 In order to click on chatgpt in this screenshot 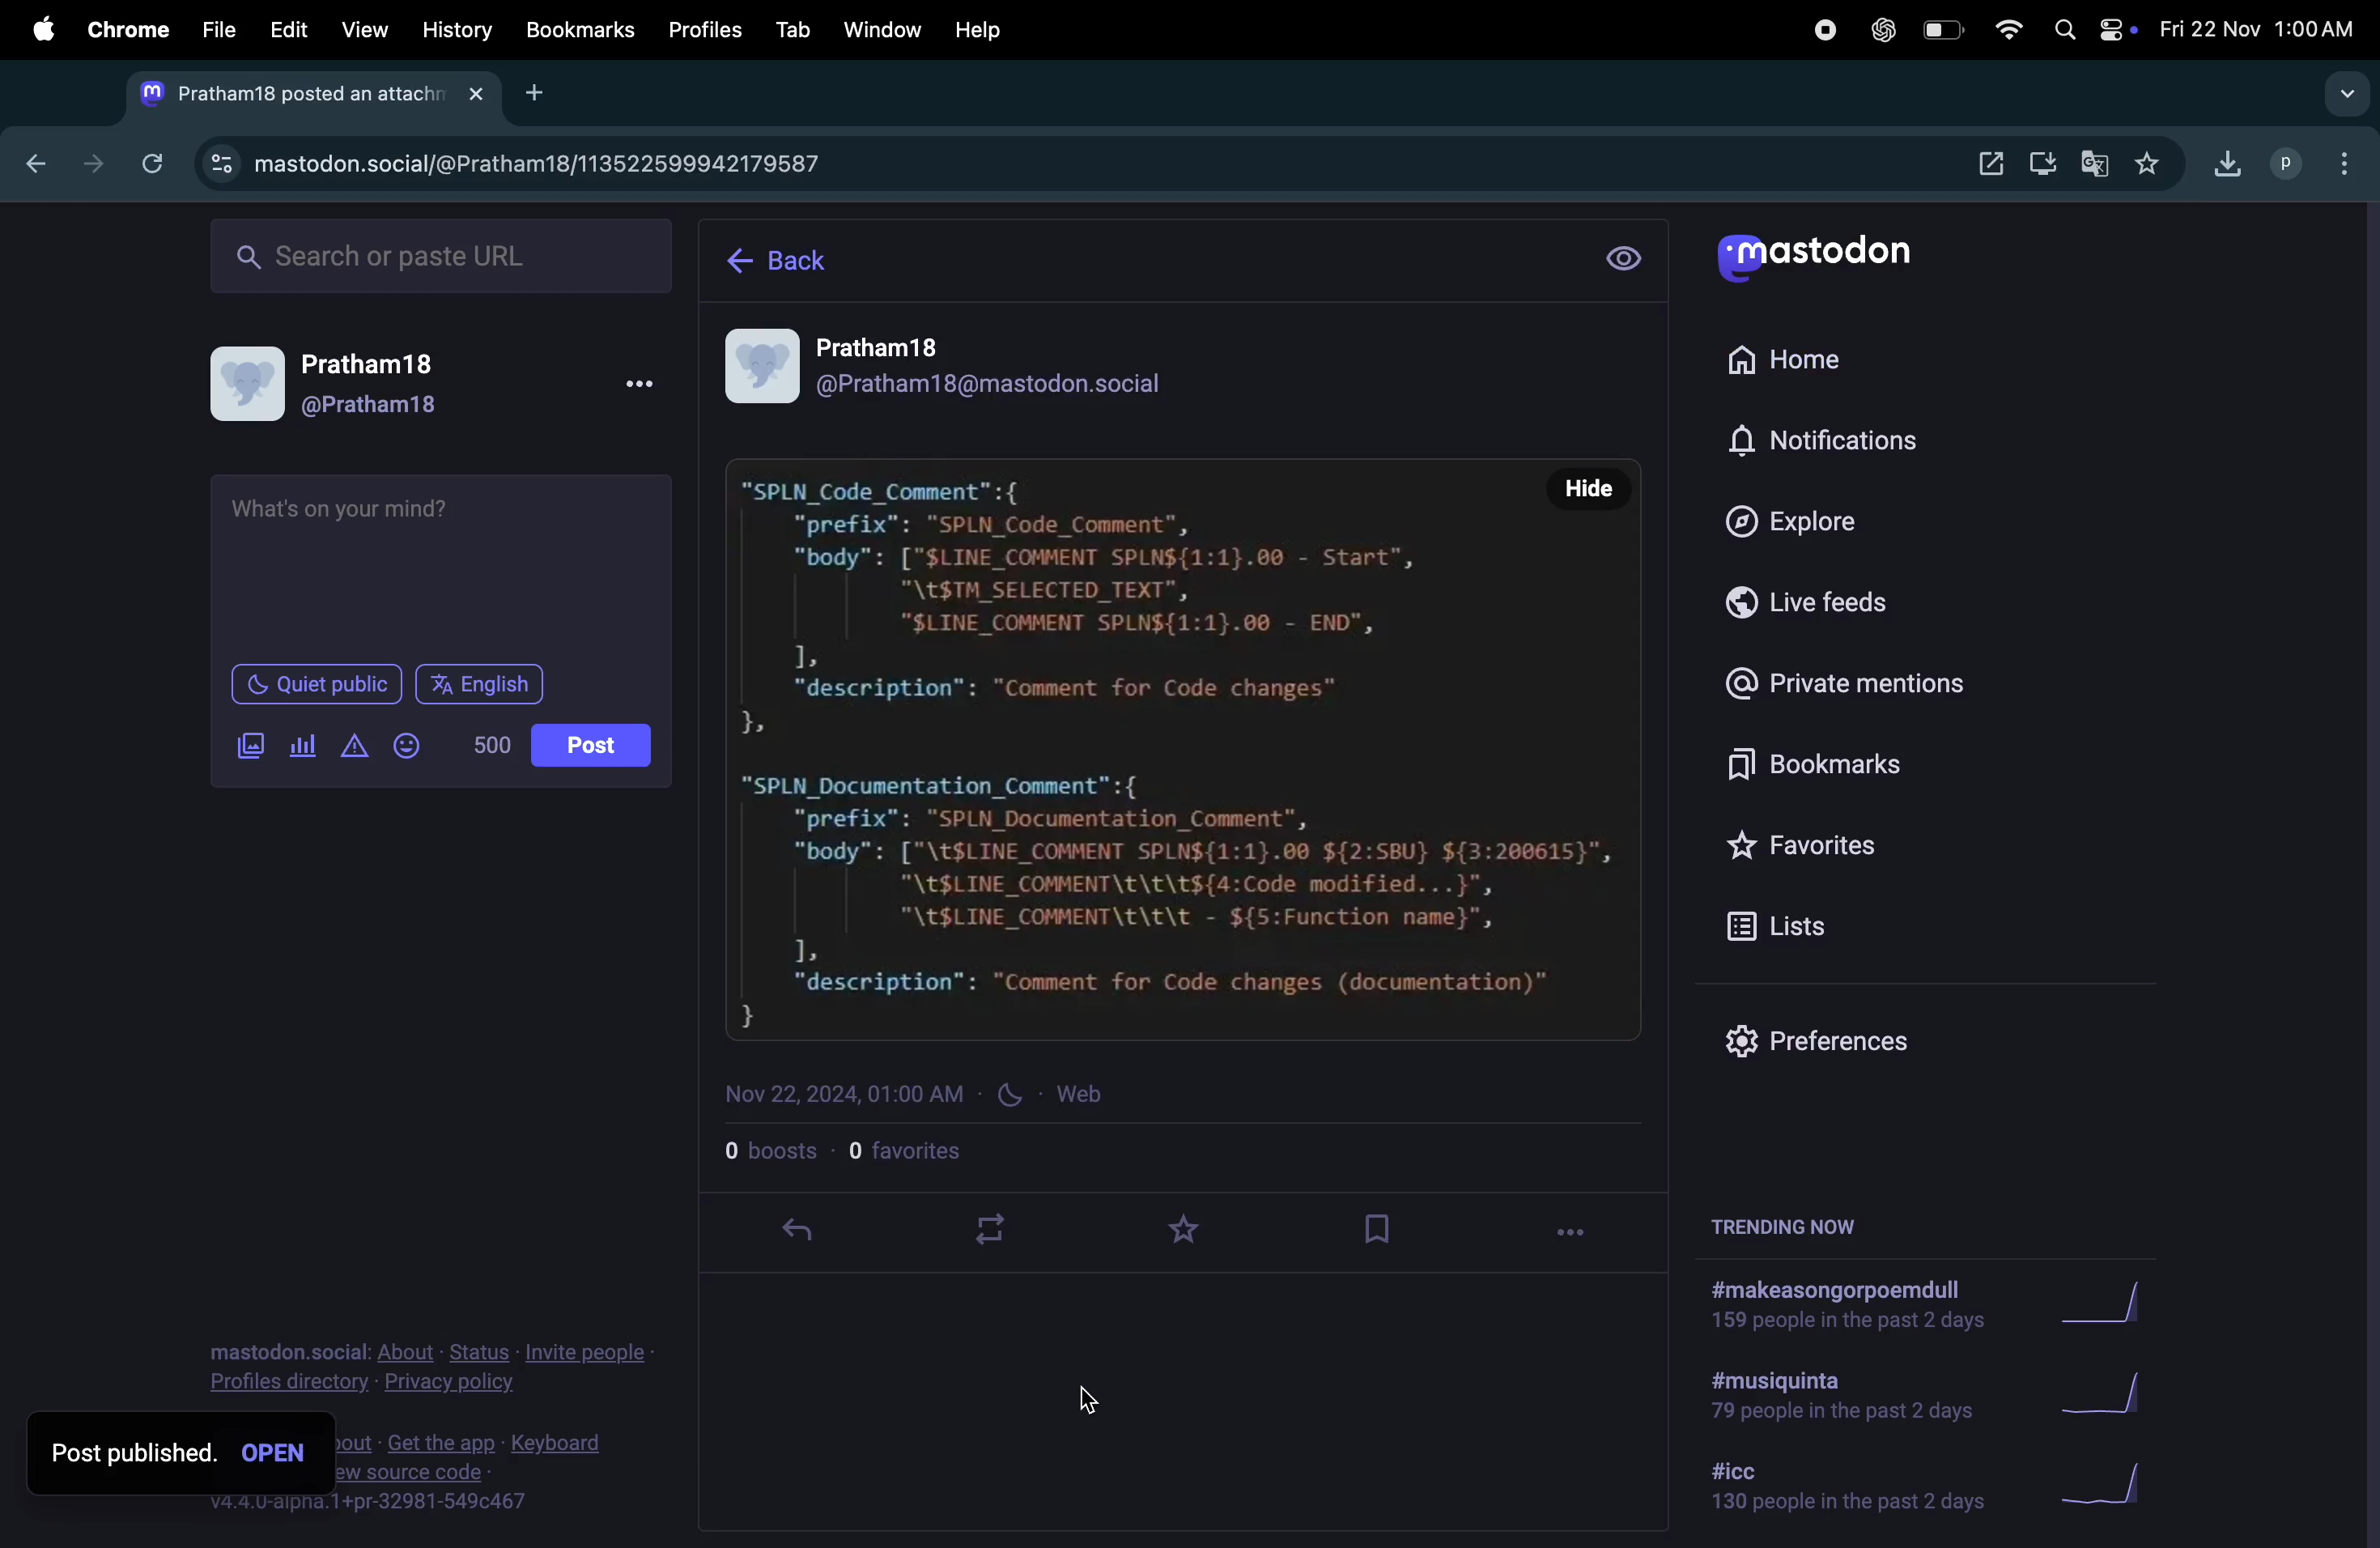, I will do `click(1879, 31)`.